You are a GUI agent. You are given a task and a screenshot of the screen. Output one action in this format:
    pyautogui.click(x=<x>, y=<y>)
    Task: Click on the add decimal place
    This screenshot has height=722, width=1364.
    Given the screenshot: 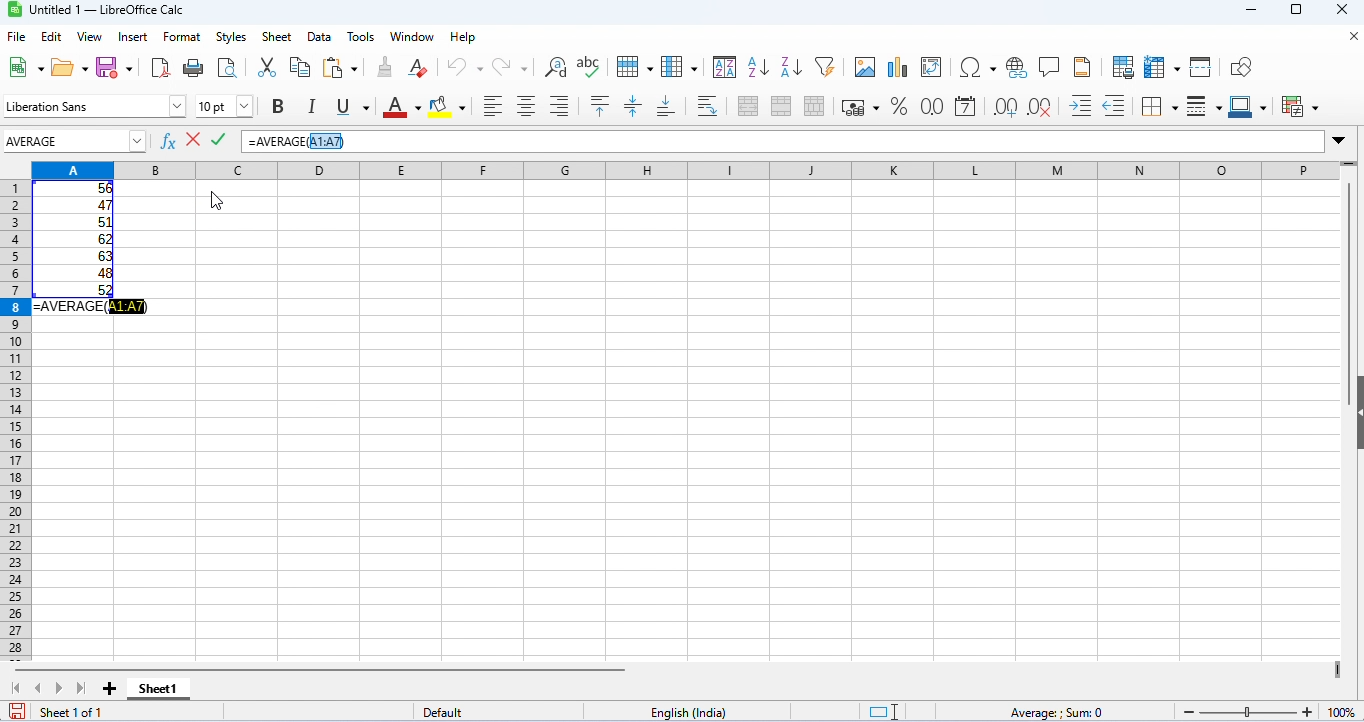 What is the action you would take?
    pyautogui.click(x=1004, y=107)
    